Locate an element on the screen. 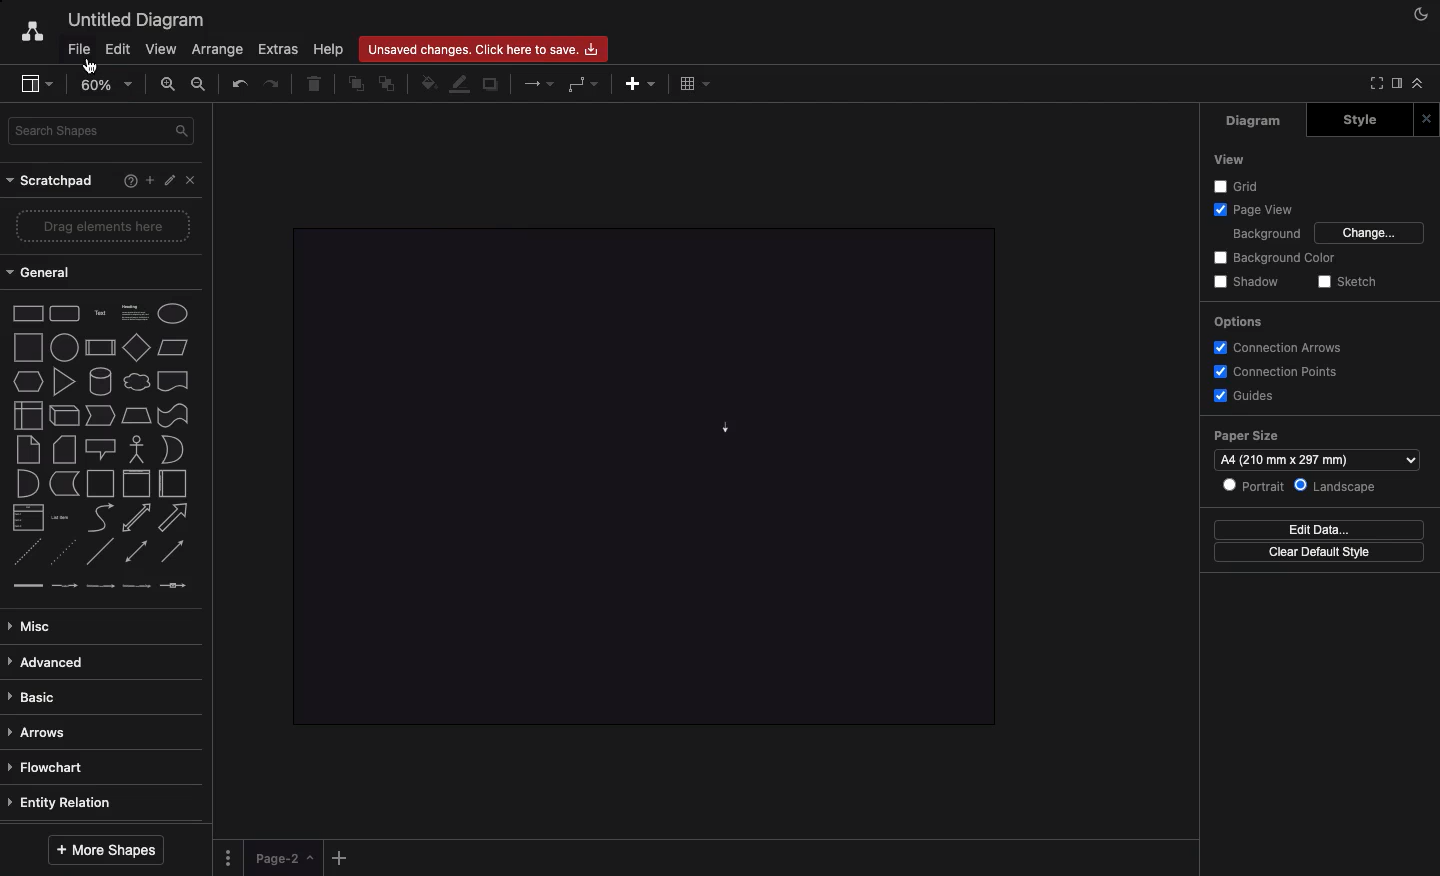  Edit data is located at coordinates (1318, 529).